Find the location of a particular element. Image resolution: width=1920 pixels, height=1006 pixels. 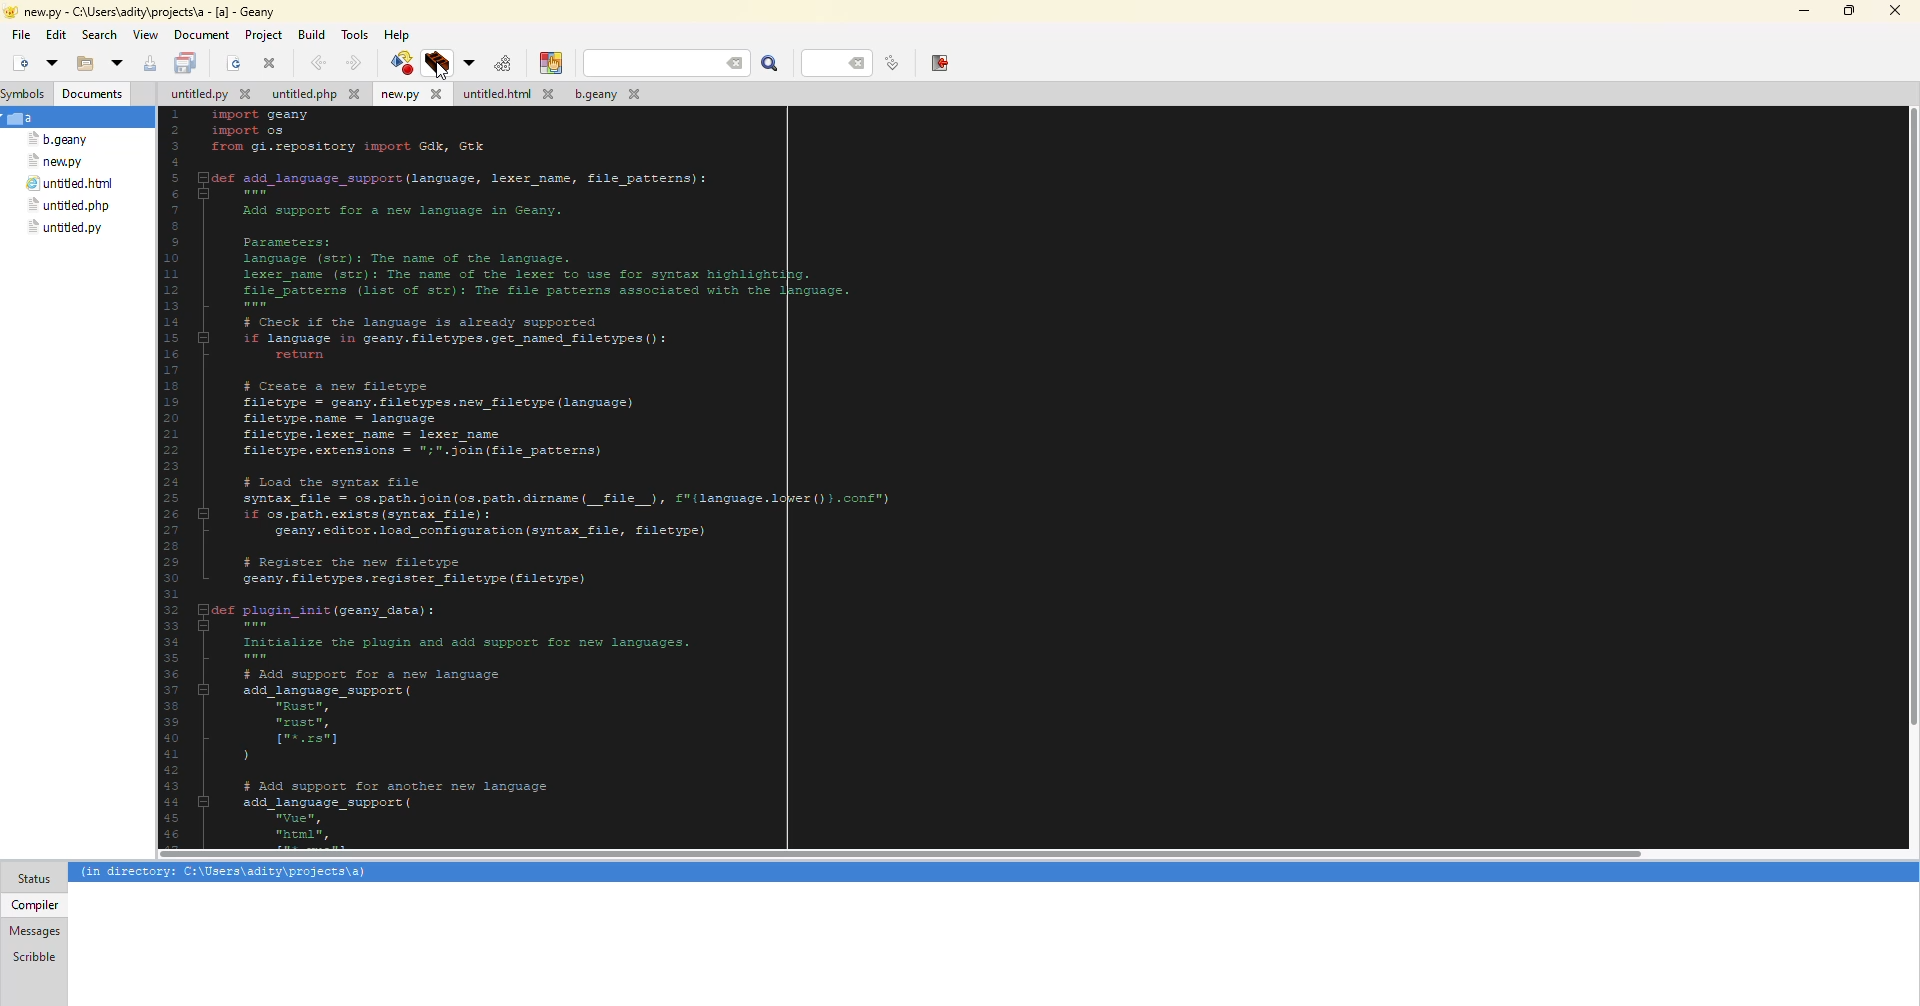

forward is located at coordinates (353, 62).